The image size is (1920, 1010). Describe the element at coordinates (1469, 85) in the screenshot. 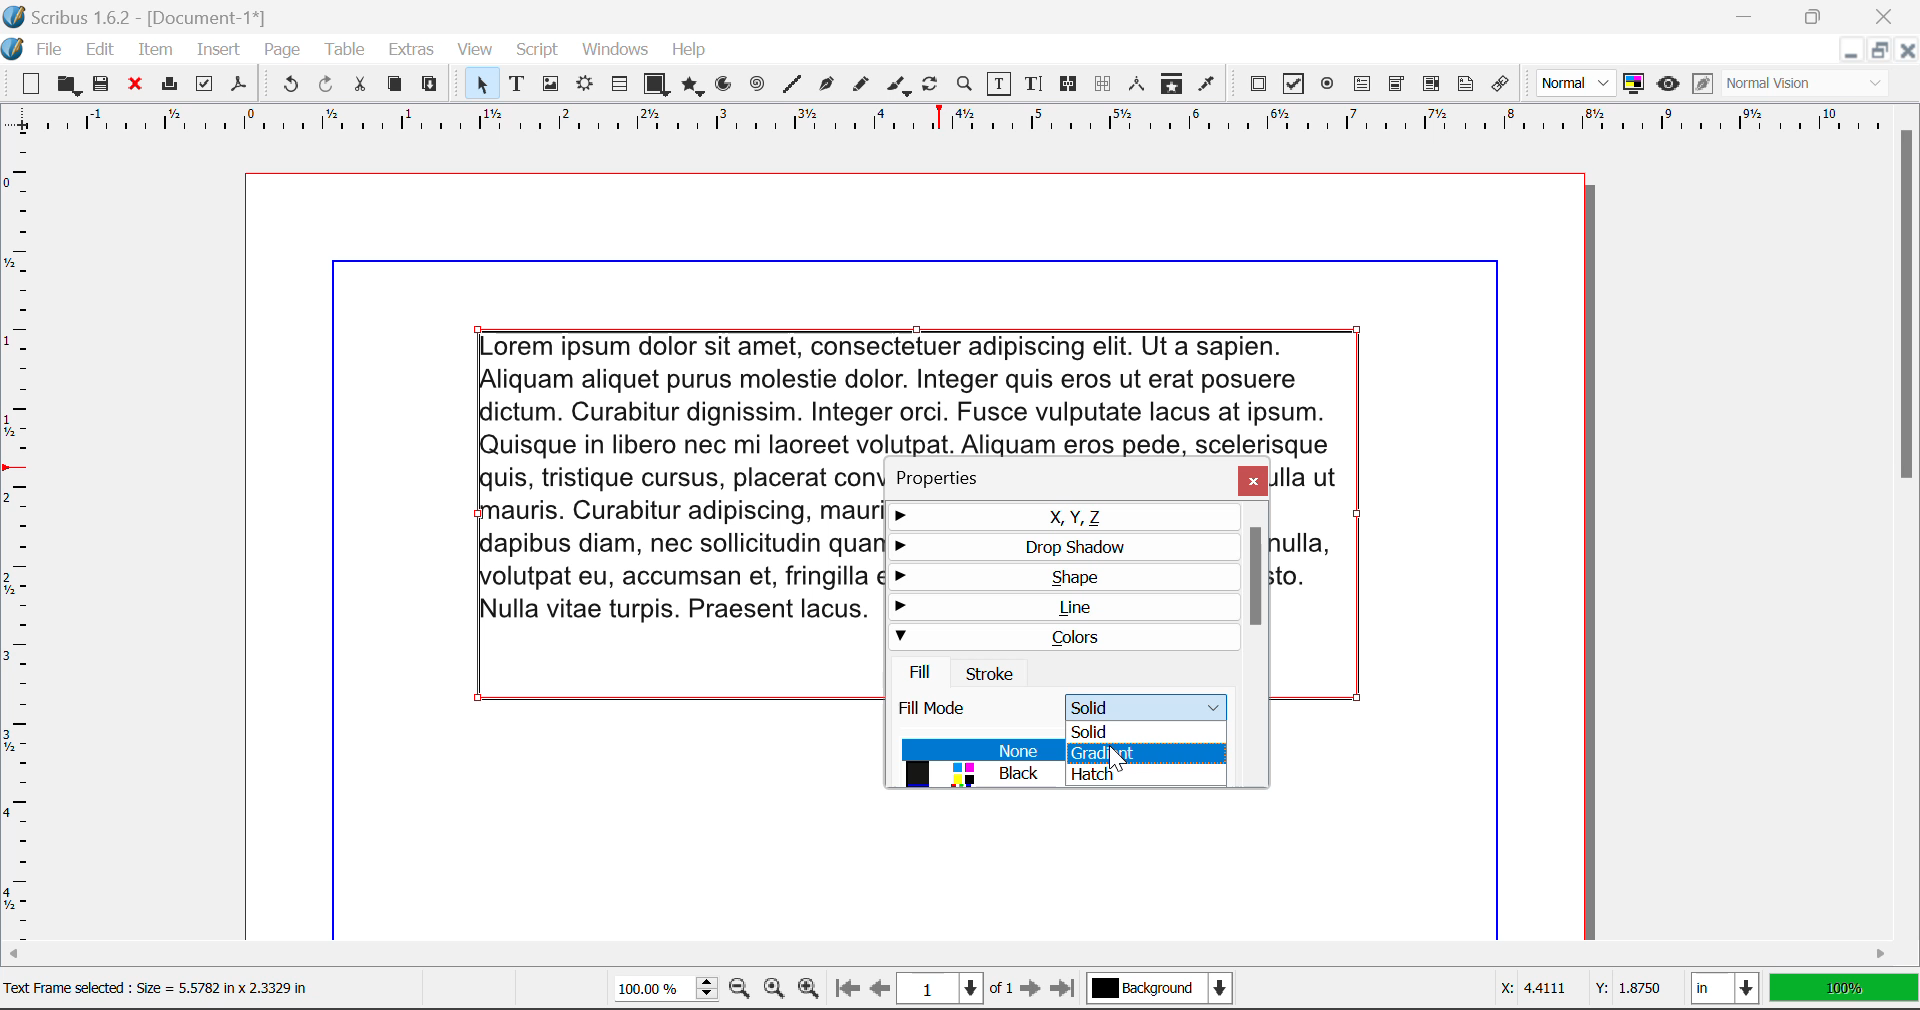

I see `Text Annotation` at that location.